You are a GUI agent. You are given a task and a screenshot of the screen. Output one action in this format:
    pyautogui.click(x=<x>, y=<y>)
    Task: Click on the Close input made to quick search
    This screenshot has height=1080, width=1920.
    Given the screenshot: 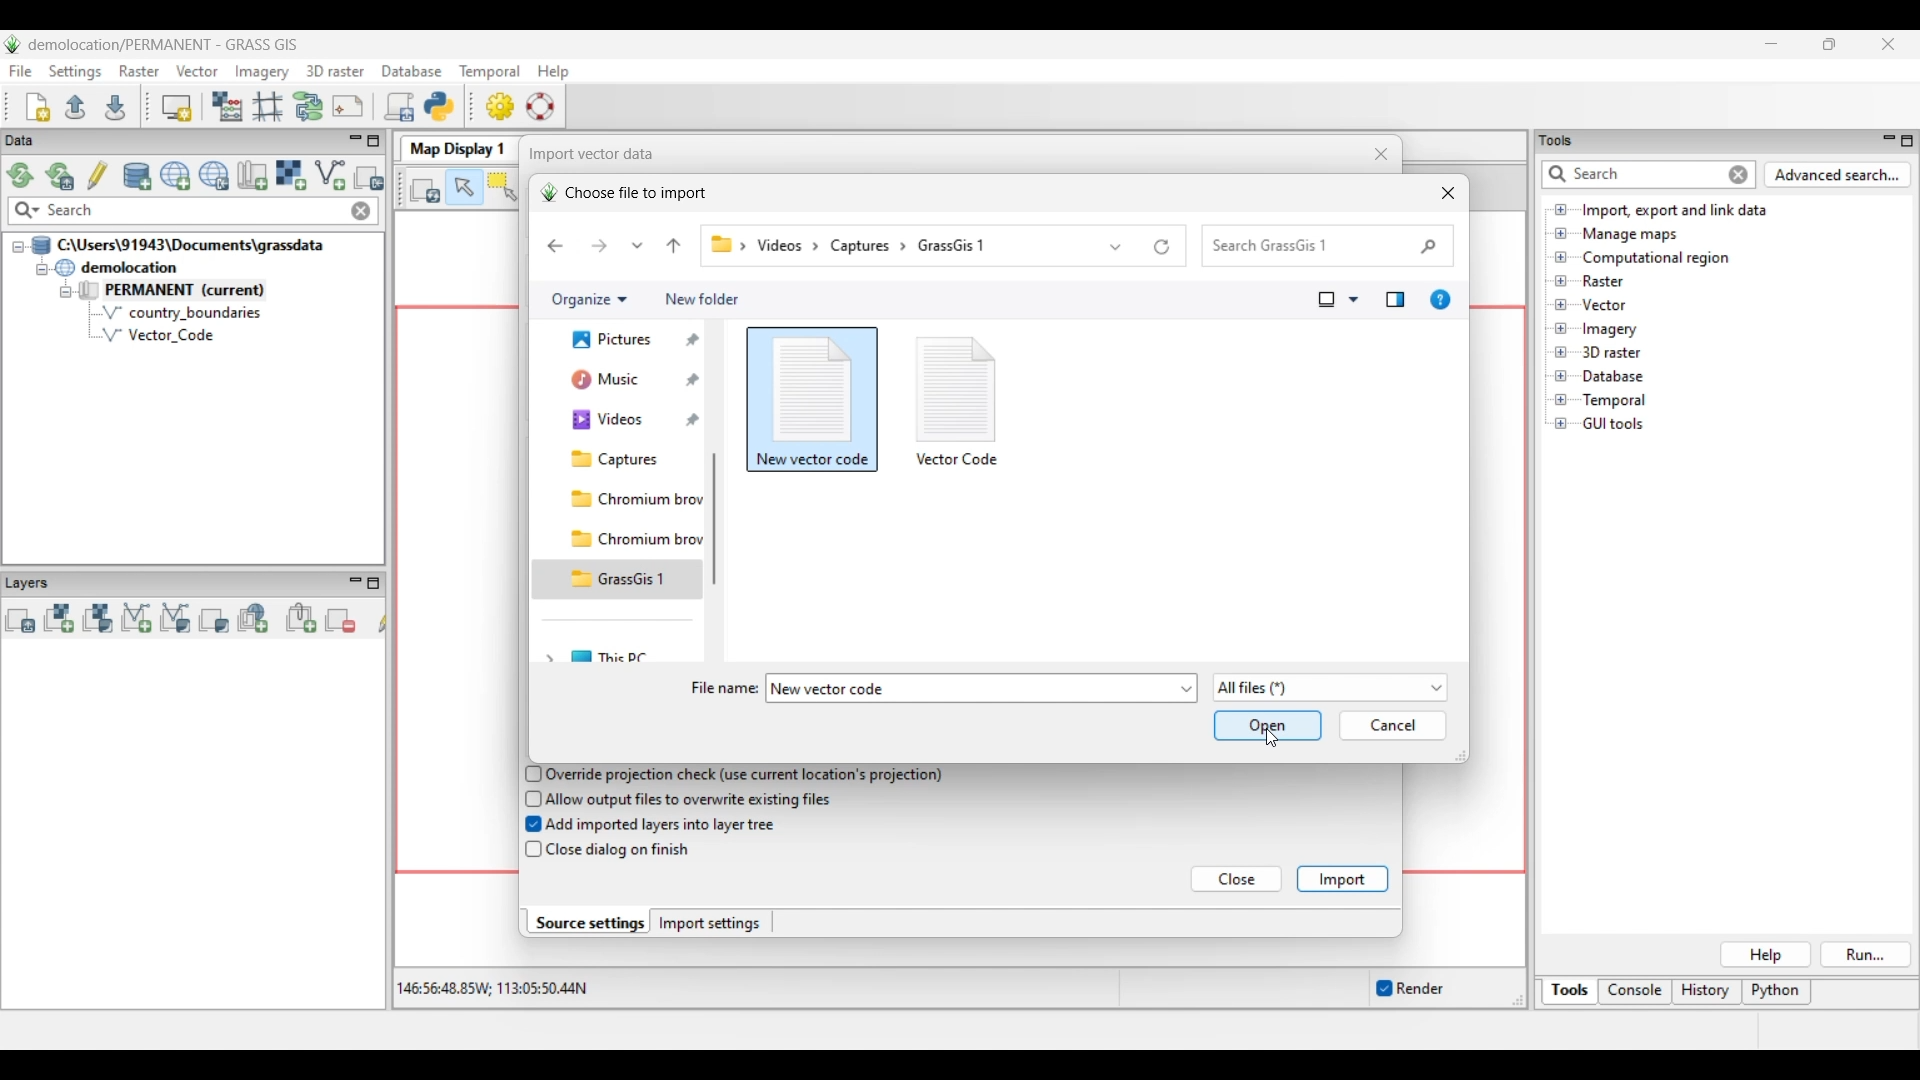 What is the action you would take?
    pyautogui.click(x=361, y=211)
    